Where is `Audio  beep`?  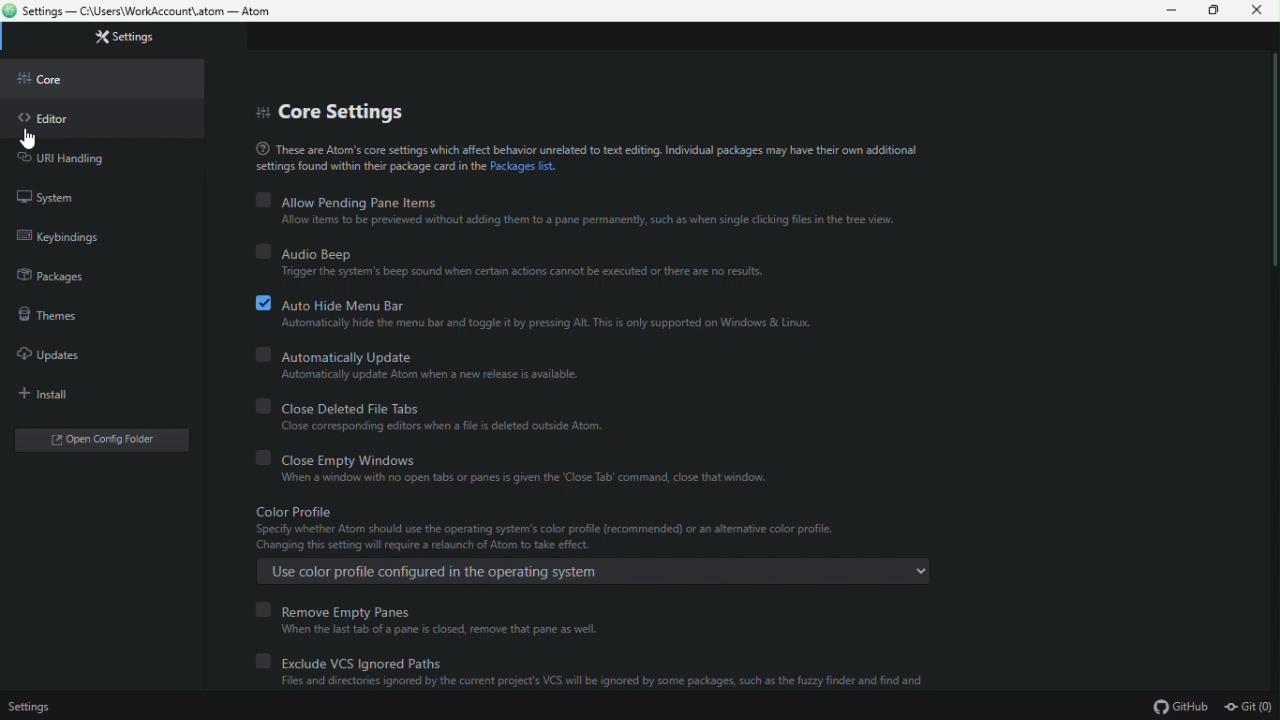 Audio  beep is located at coordinates (520, 253).